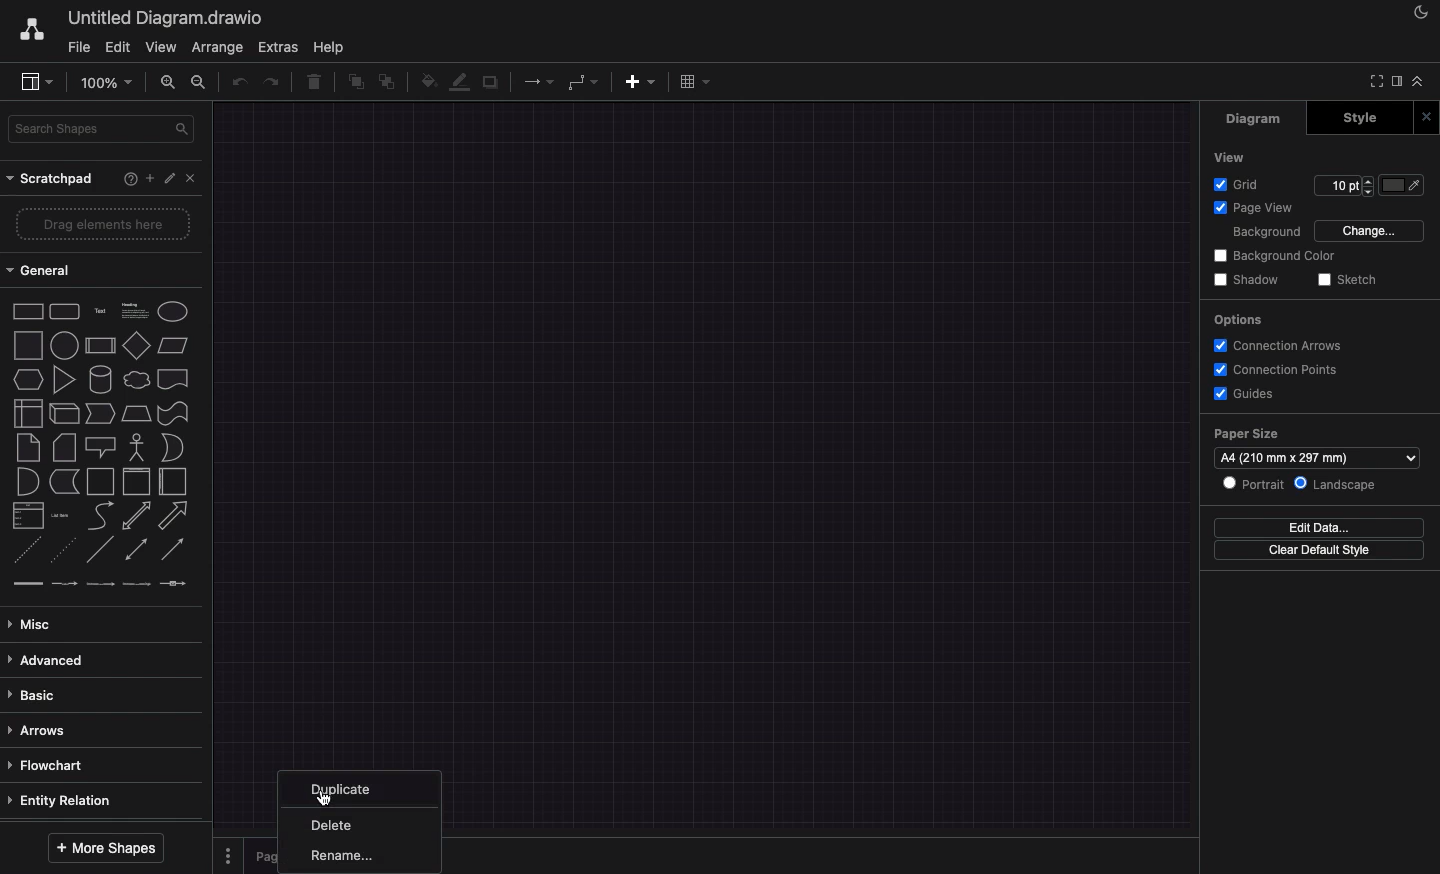 The image size is (1440, 874). Describe the element at coordinates (1418, 81) in the screenshot. I see `collapse` at that location.